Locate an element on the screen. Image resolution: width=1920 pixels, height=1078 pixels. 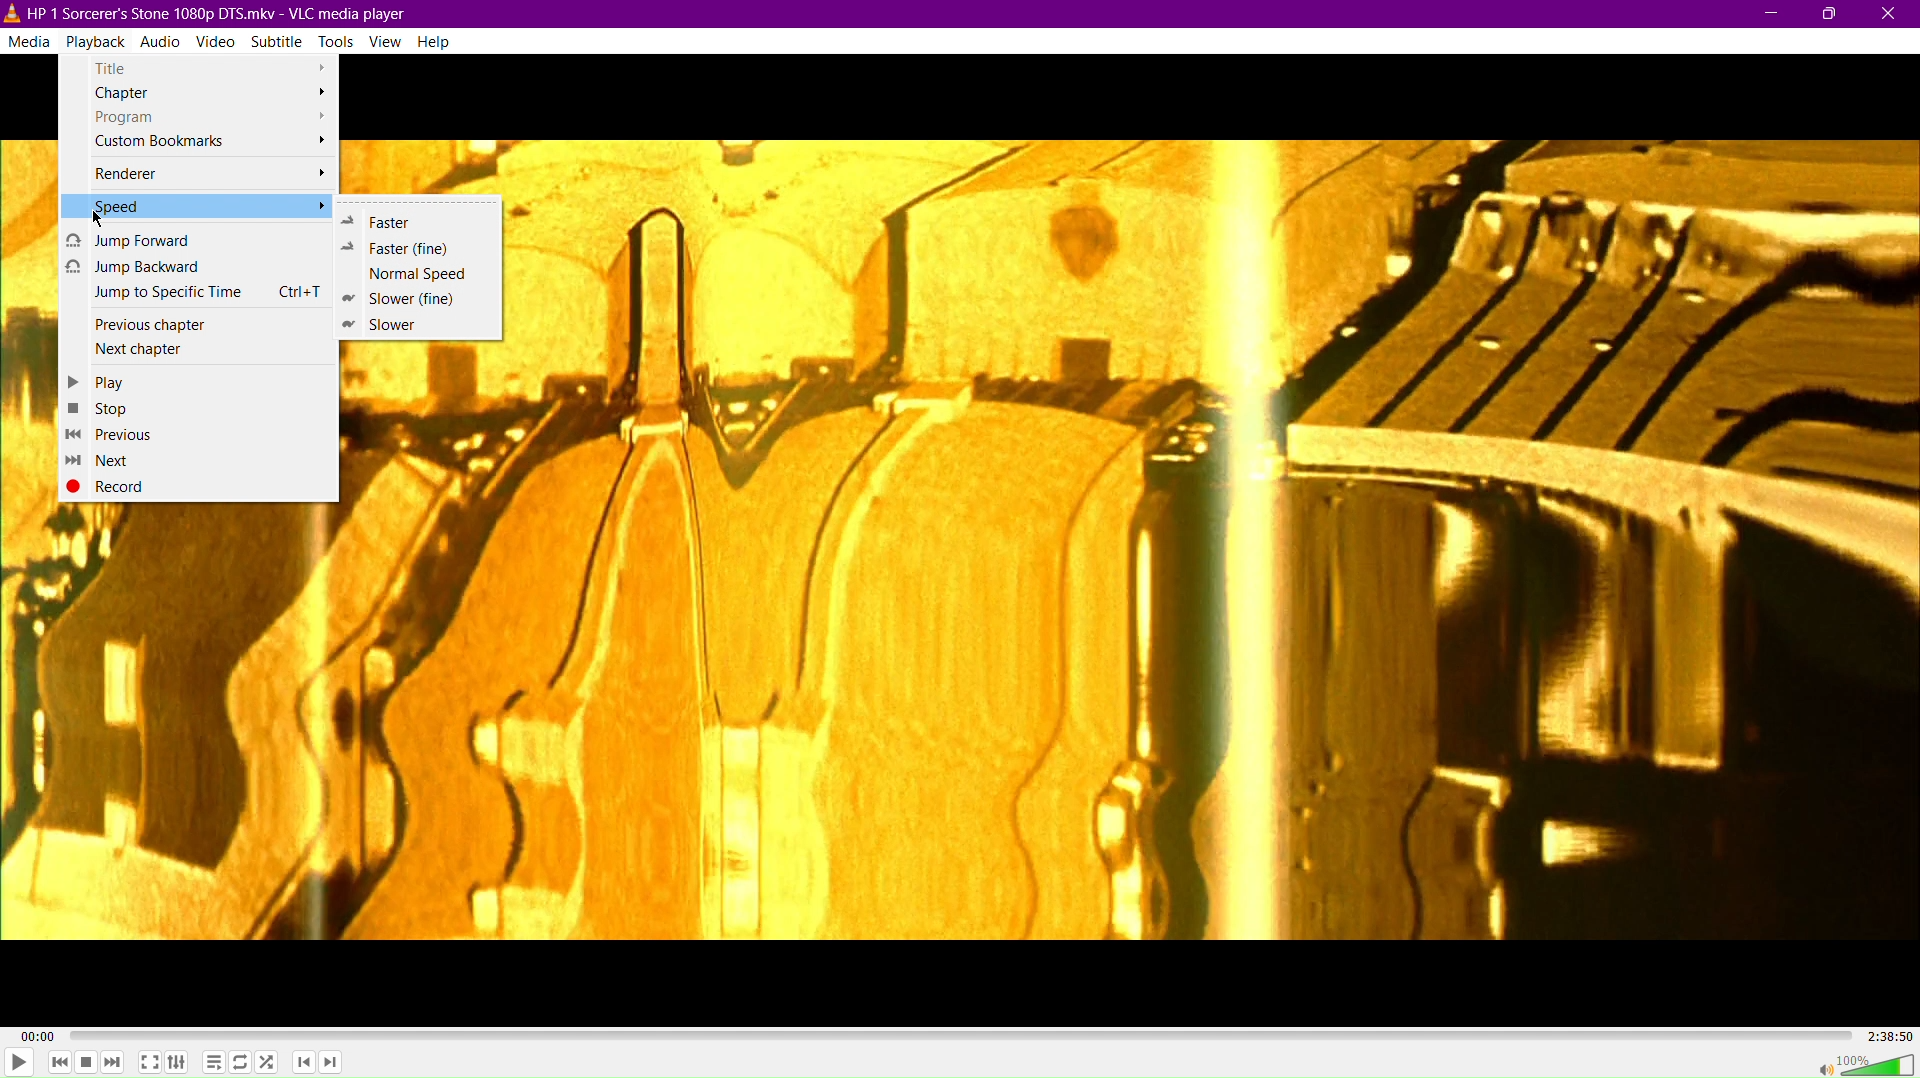
Playback is located at coordinates (95, 40).